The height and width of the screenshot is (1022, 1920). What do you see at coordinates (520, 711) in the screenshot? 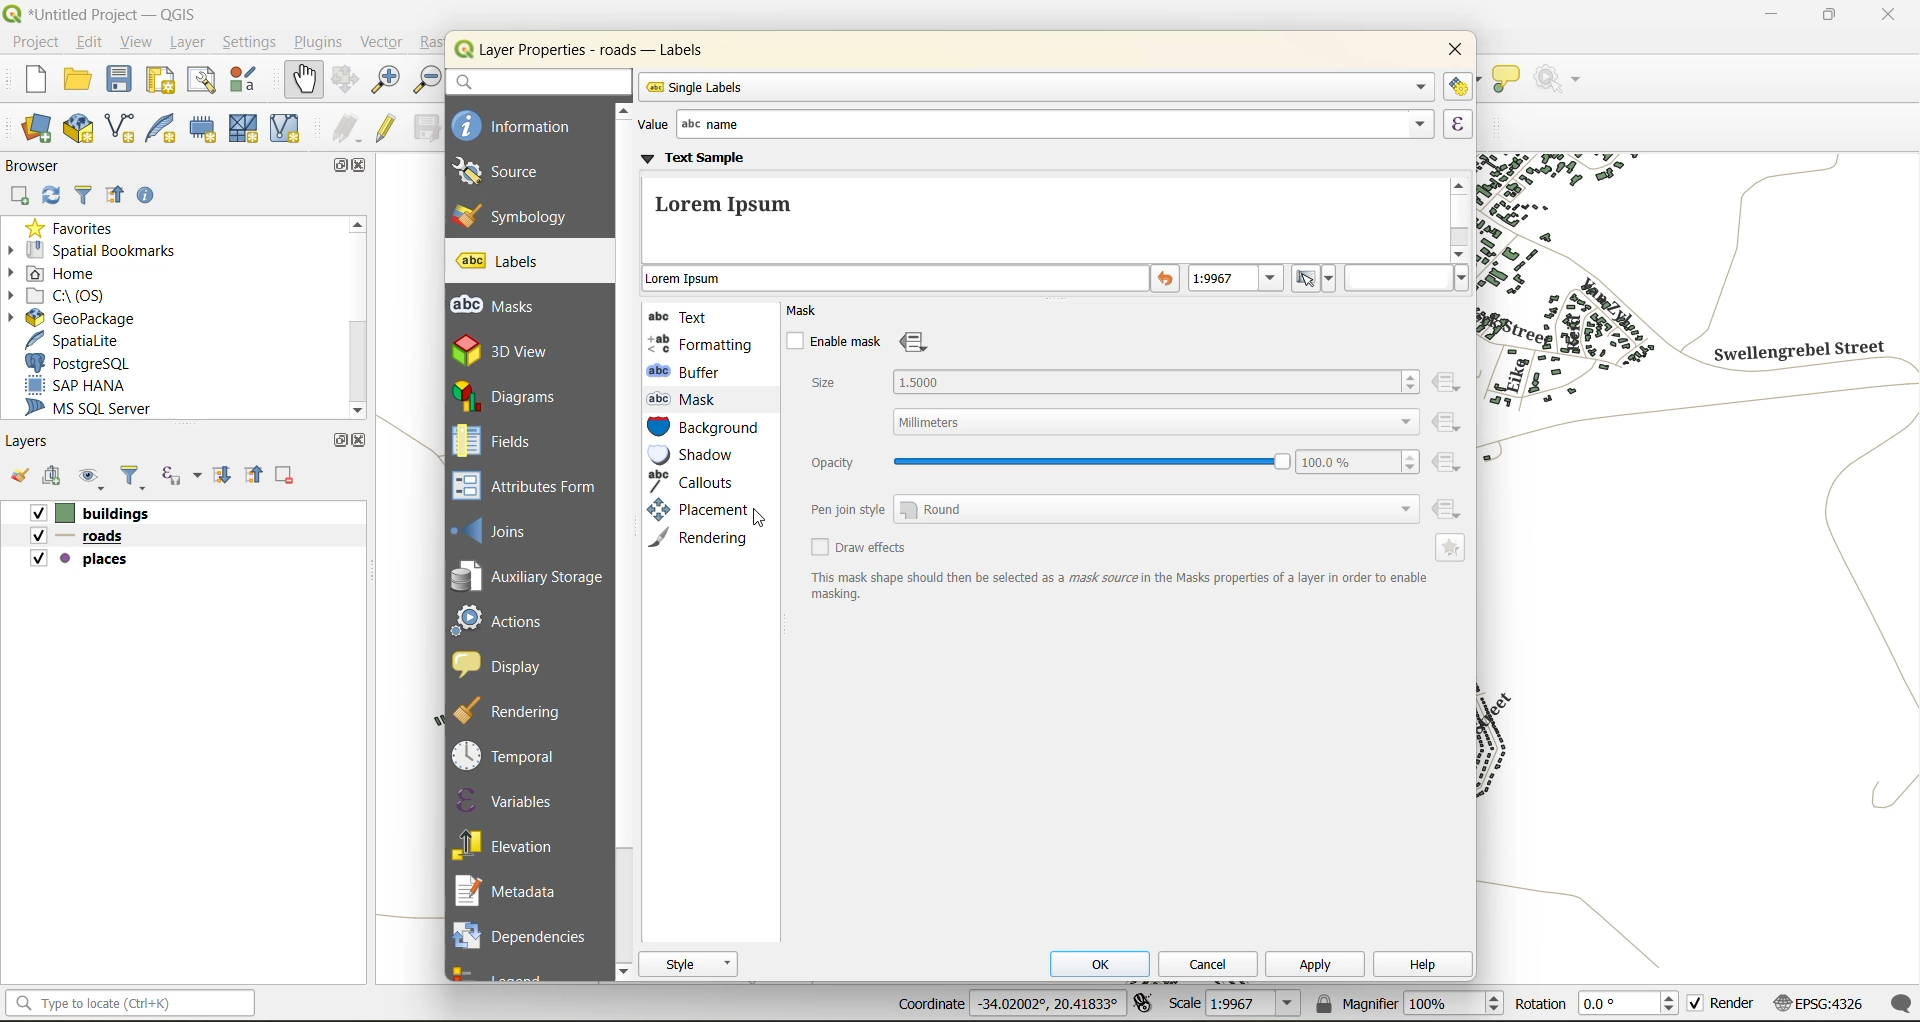
I see `rendering` at bounding box center [520, 711].